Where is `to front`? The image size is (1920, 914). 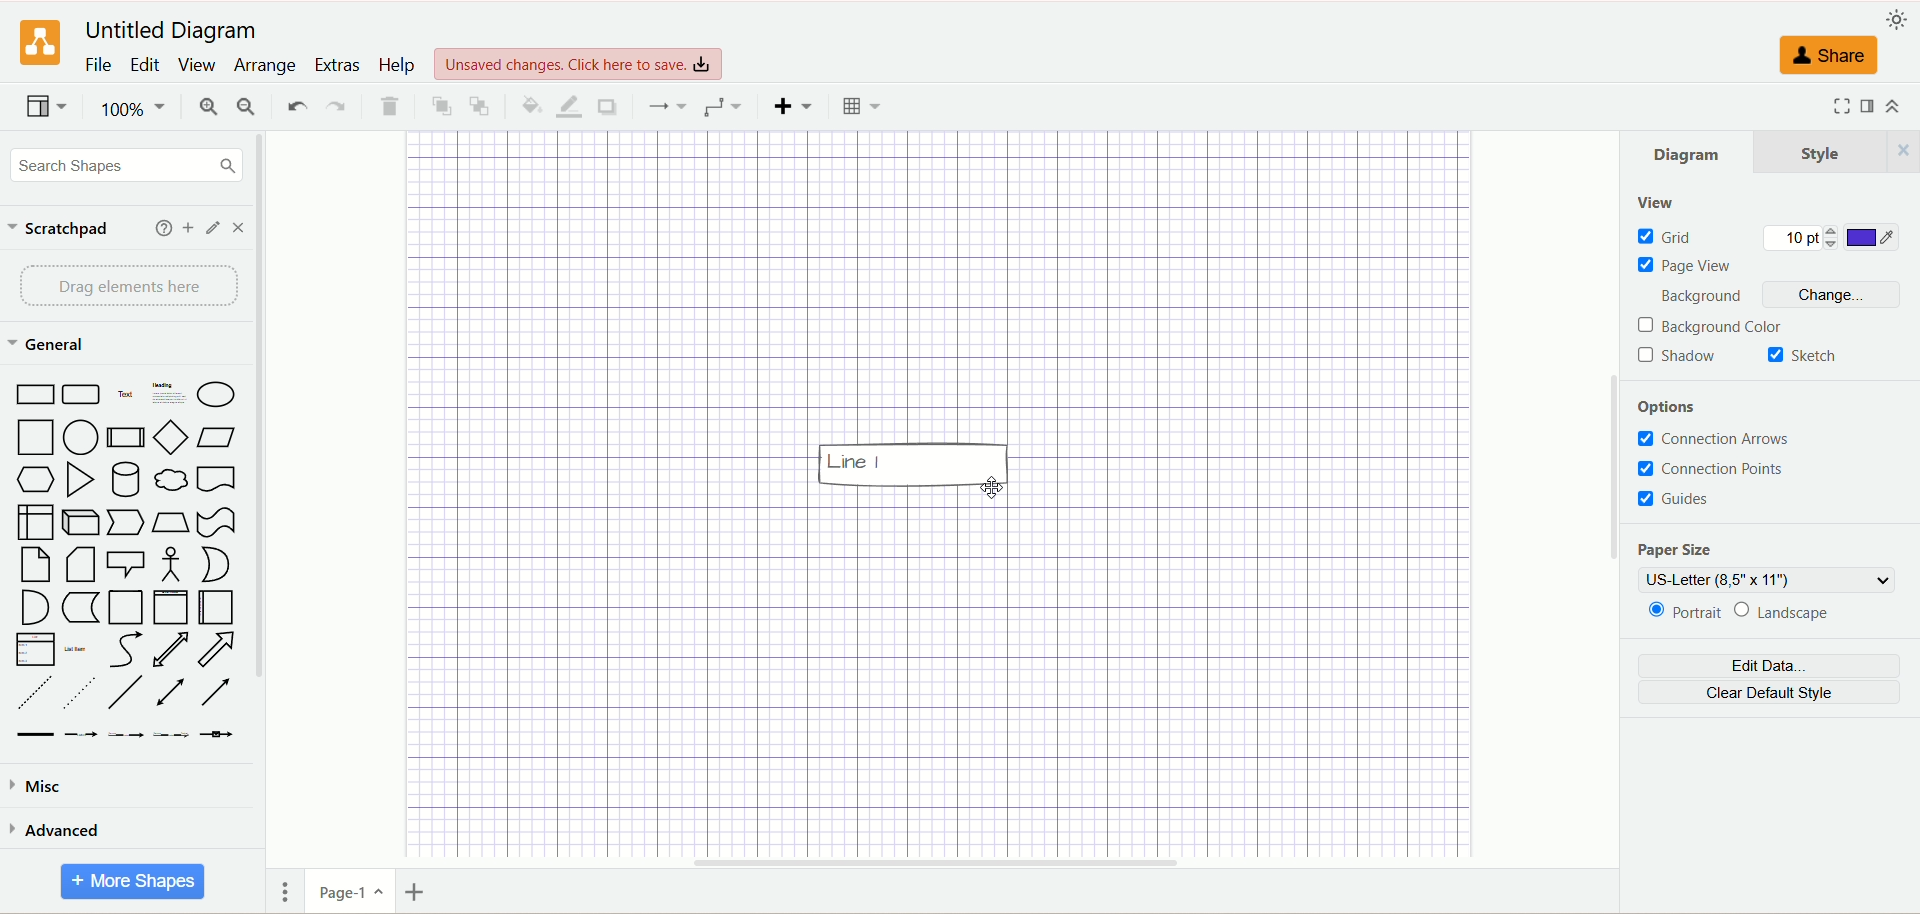 to front is located at coordinates (439, 105).